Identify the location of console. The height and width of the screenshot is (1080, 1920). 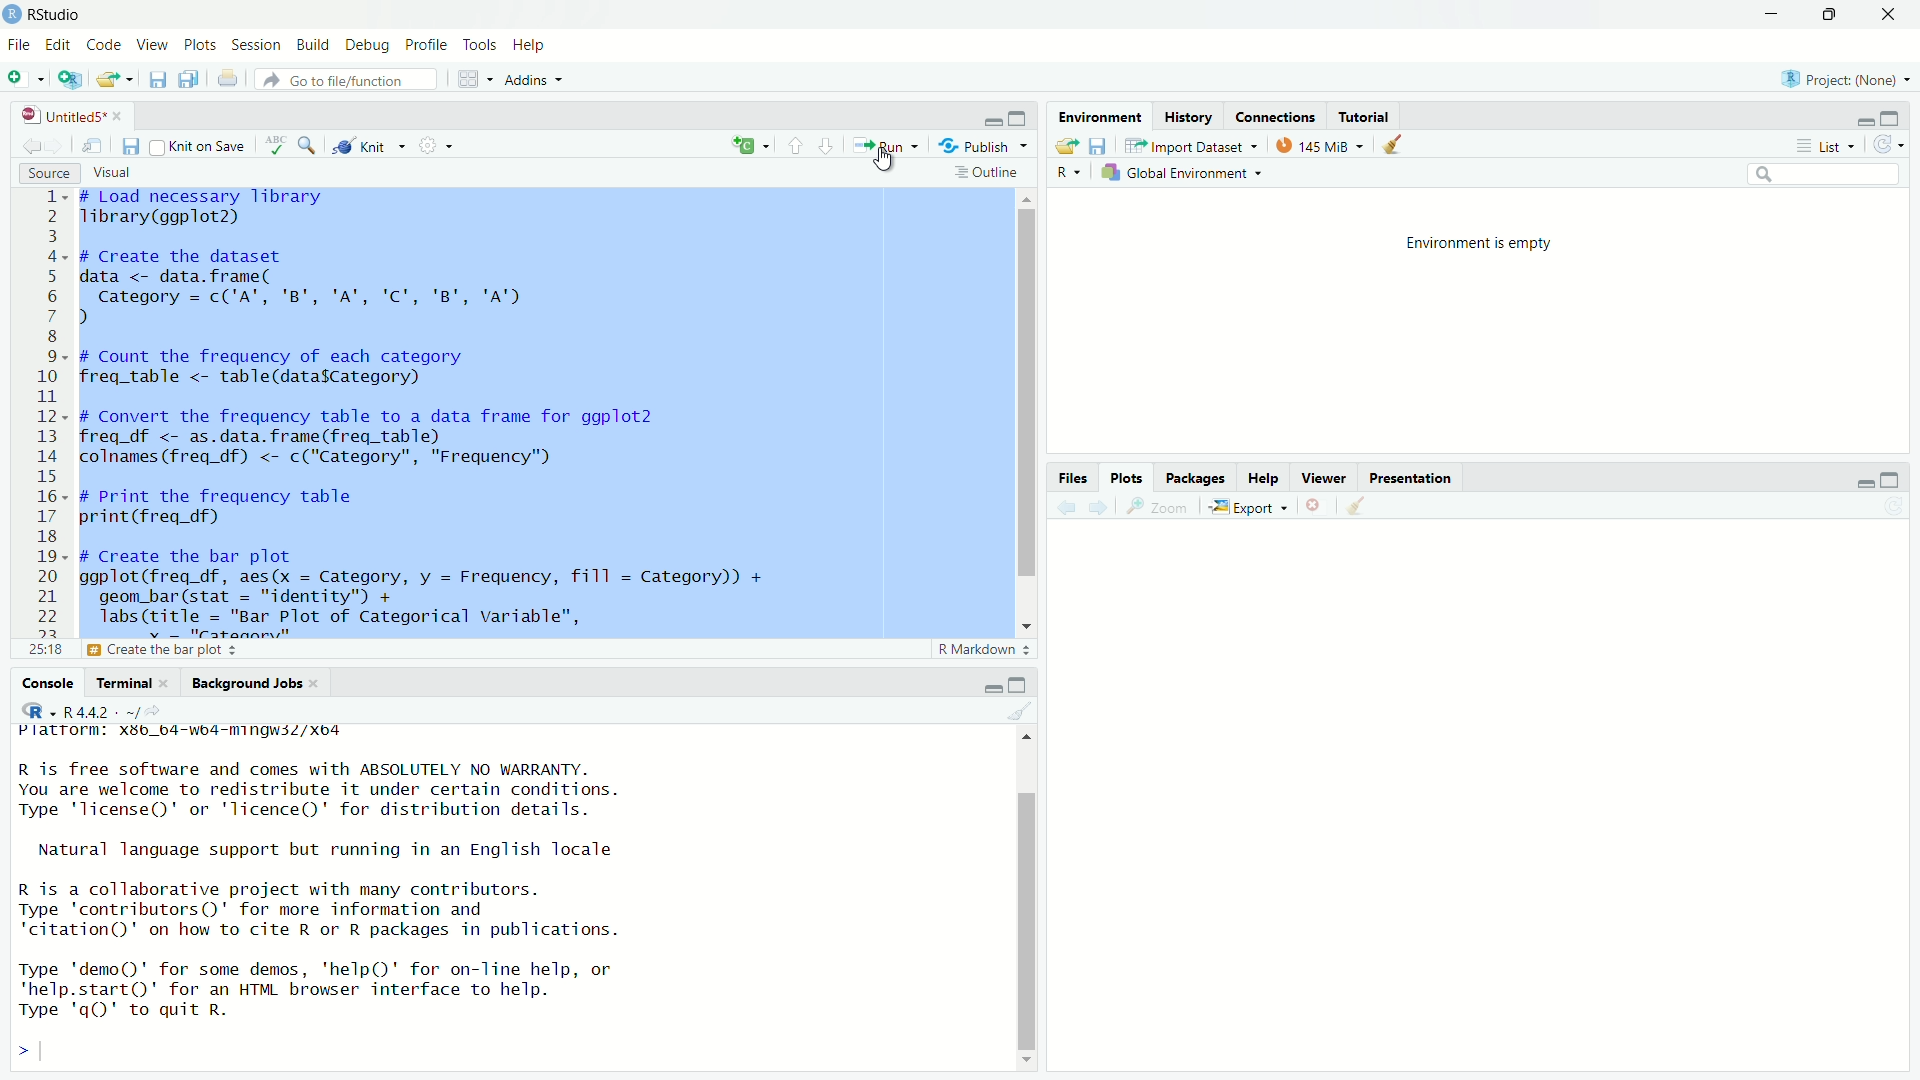
(40, 684).